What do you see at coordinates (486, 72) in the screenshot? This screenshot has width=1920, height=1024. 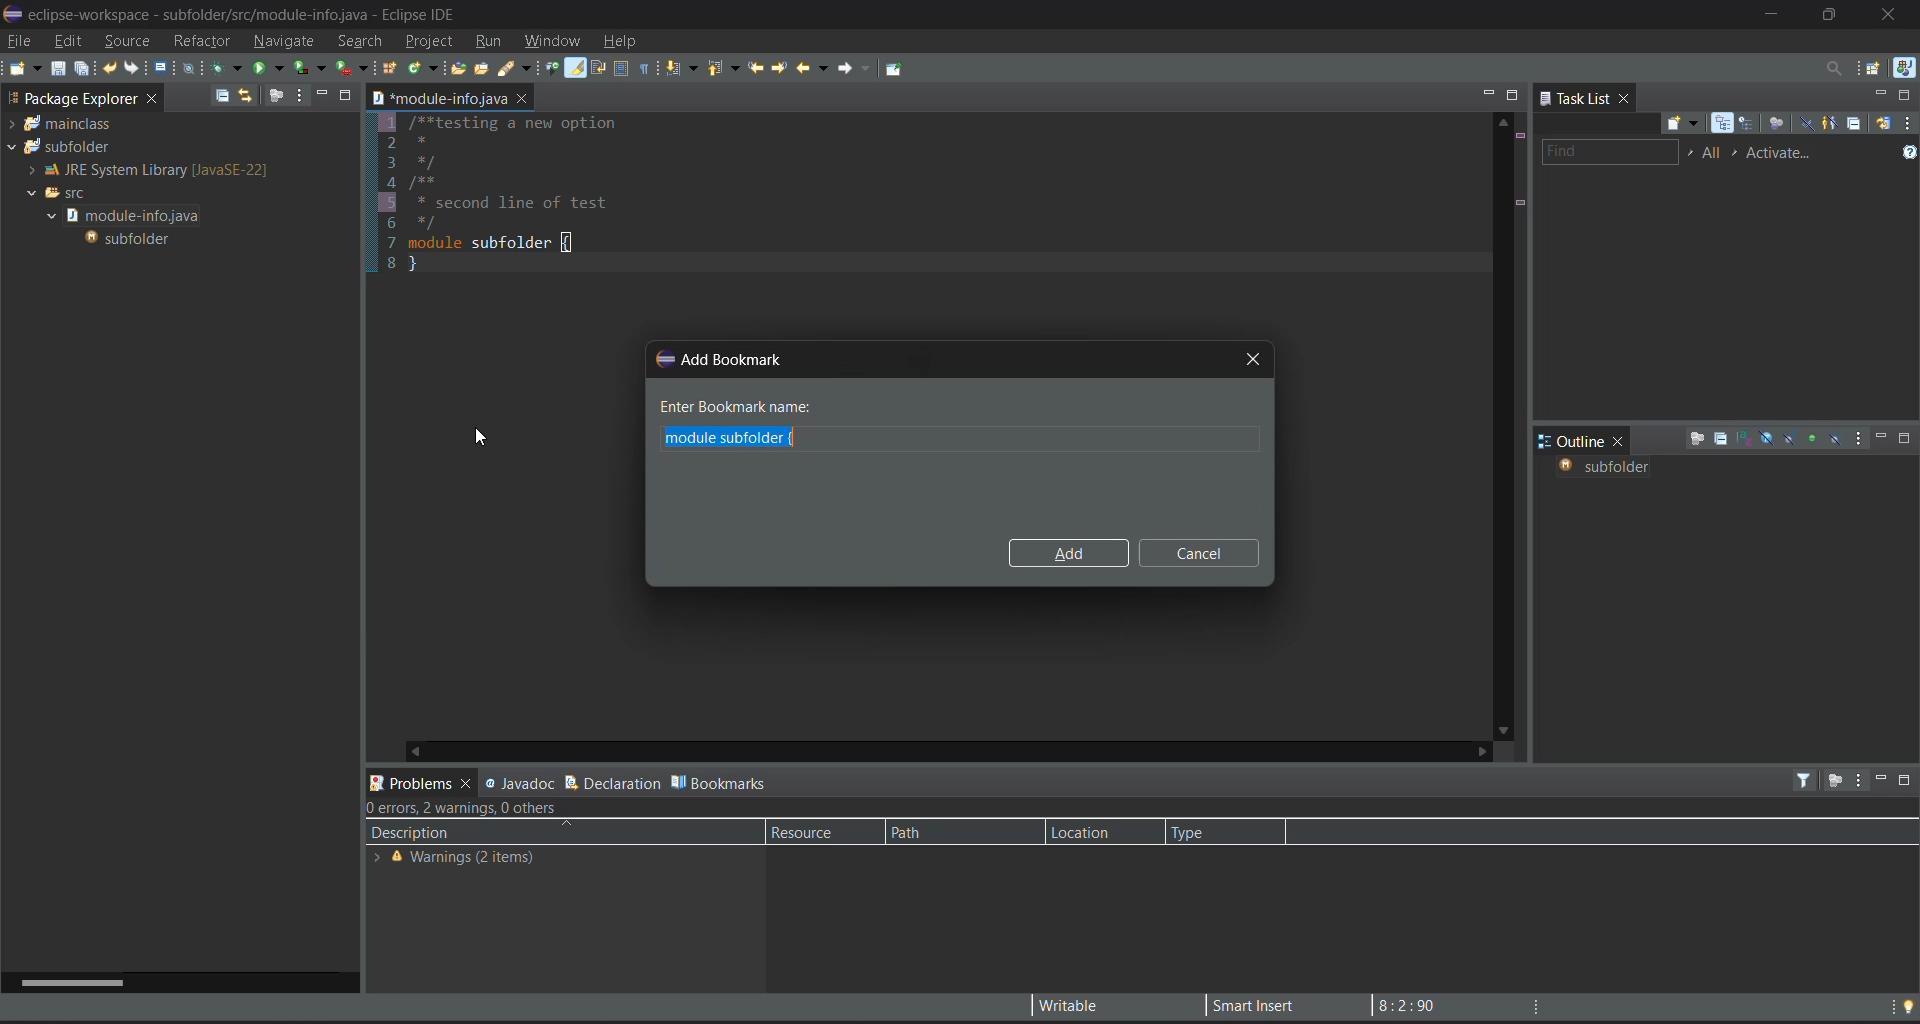 I see `open task` at bounding box center [486, 72].